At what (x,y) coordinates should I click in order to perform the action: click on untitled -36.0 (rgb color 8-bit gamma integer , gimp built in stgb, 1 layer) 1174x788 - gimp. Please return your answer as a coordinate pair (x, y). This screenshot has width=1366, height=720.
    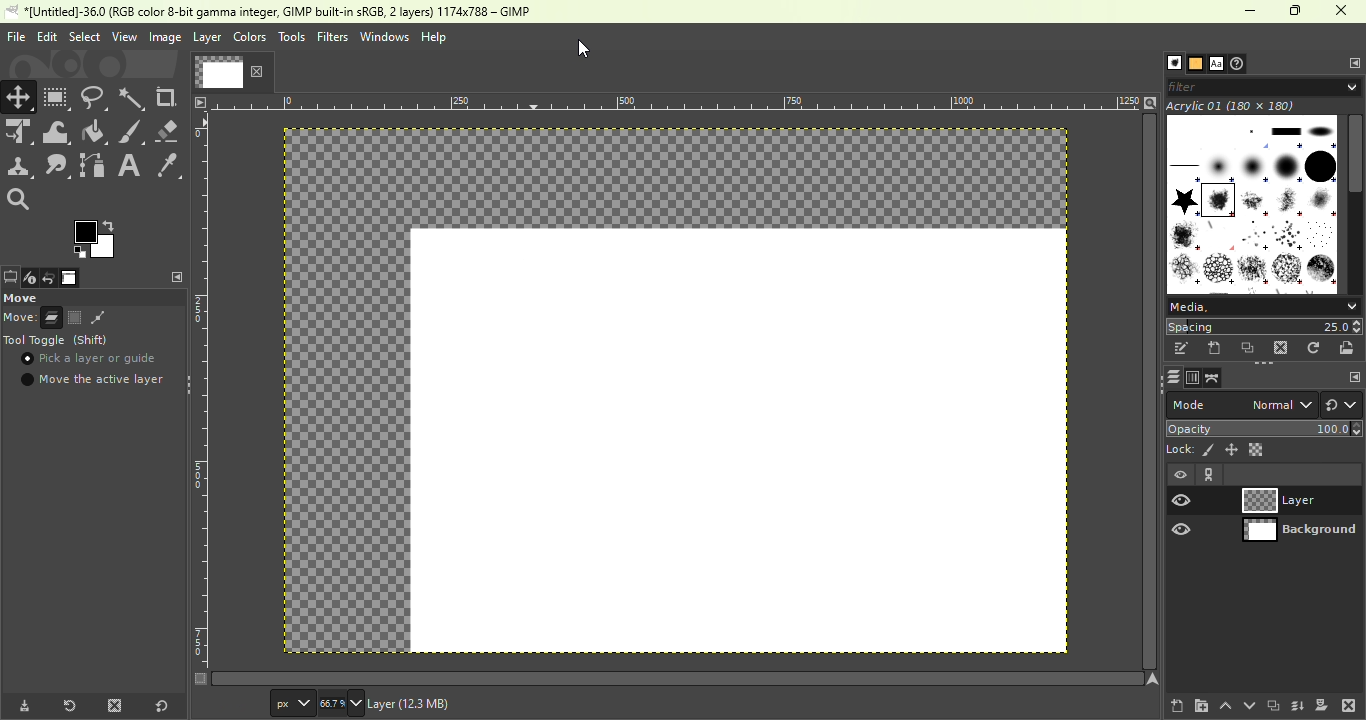
    Looking at the image, I should click on (274, 12).